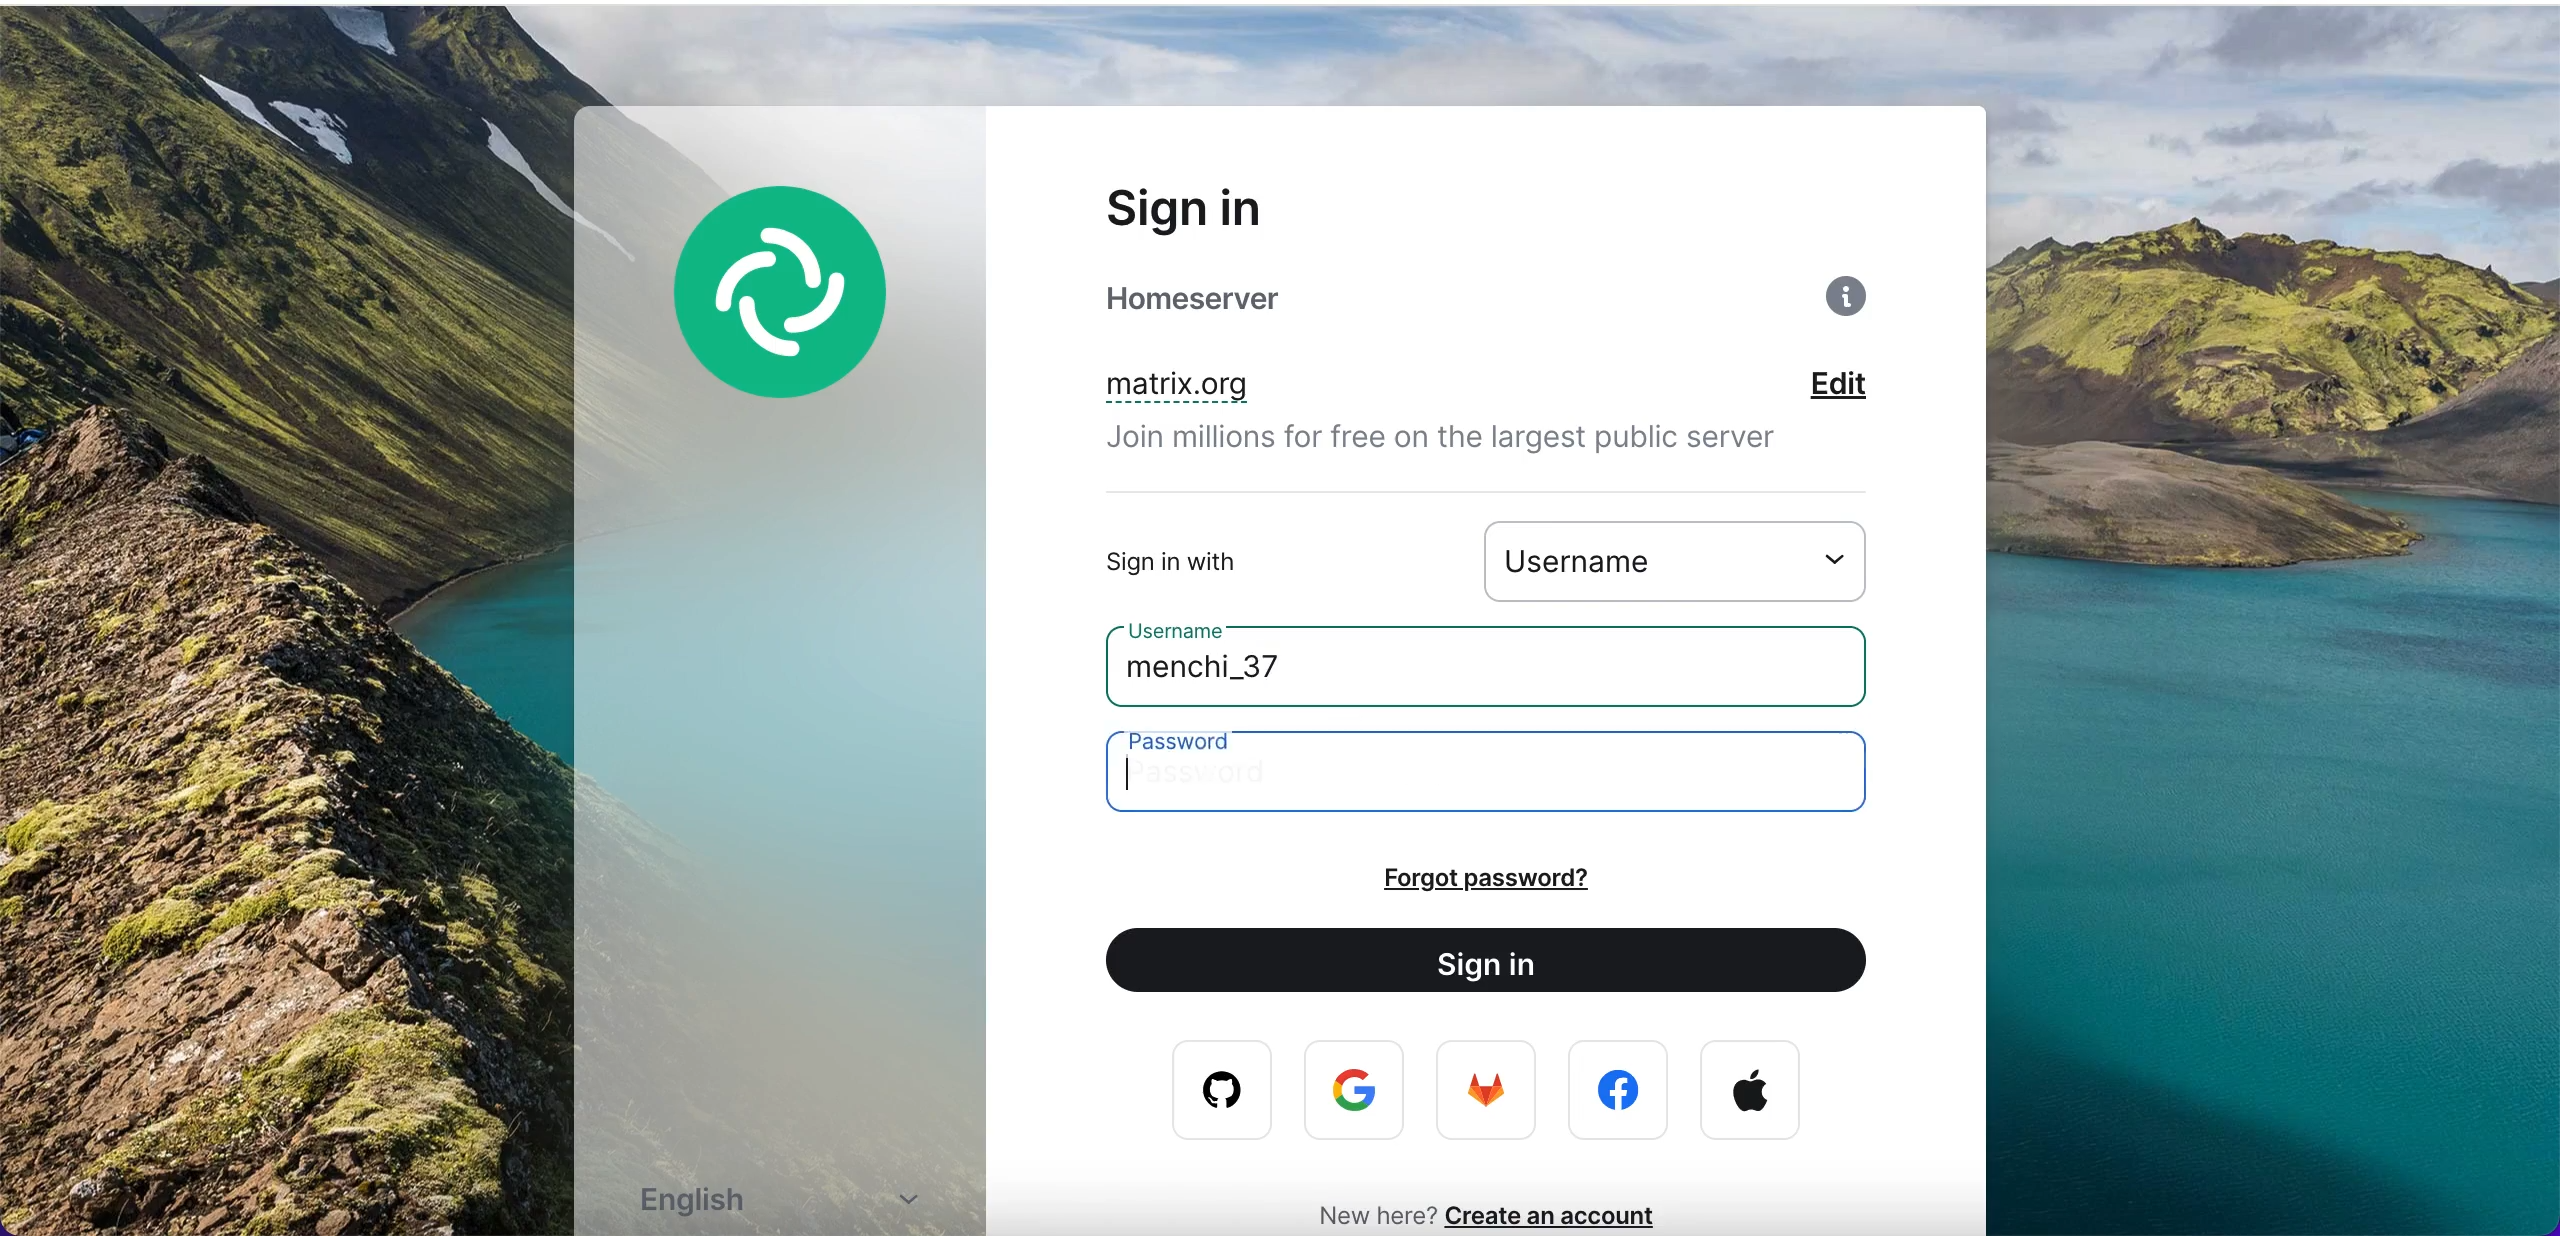 This screenshot has width=2560, height=1236. Describe the element at coordinates (1508, 775) in the screenshot. I see `password` at that location.